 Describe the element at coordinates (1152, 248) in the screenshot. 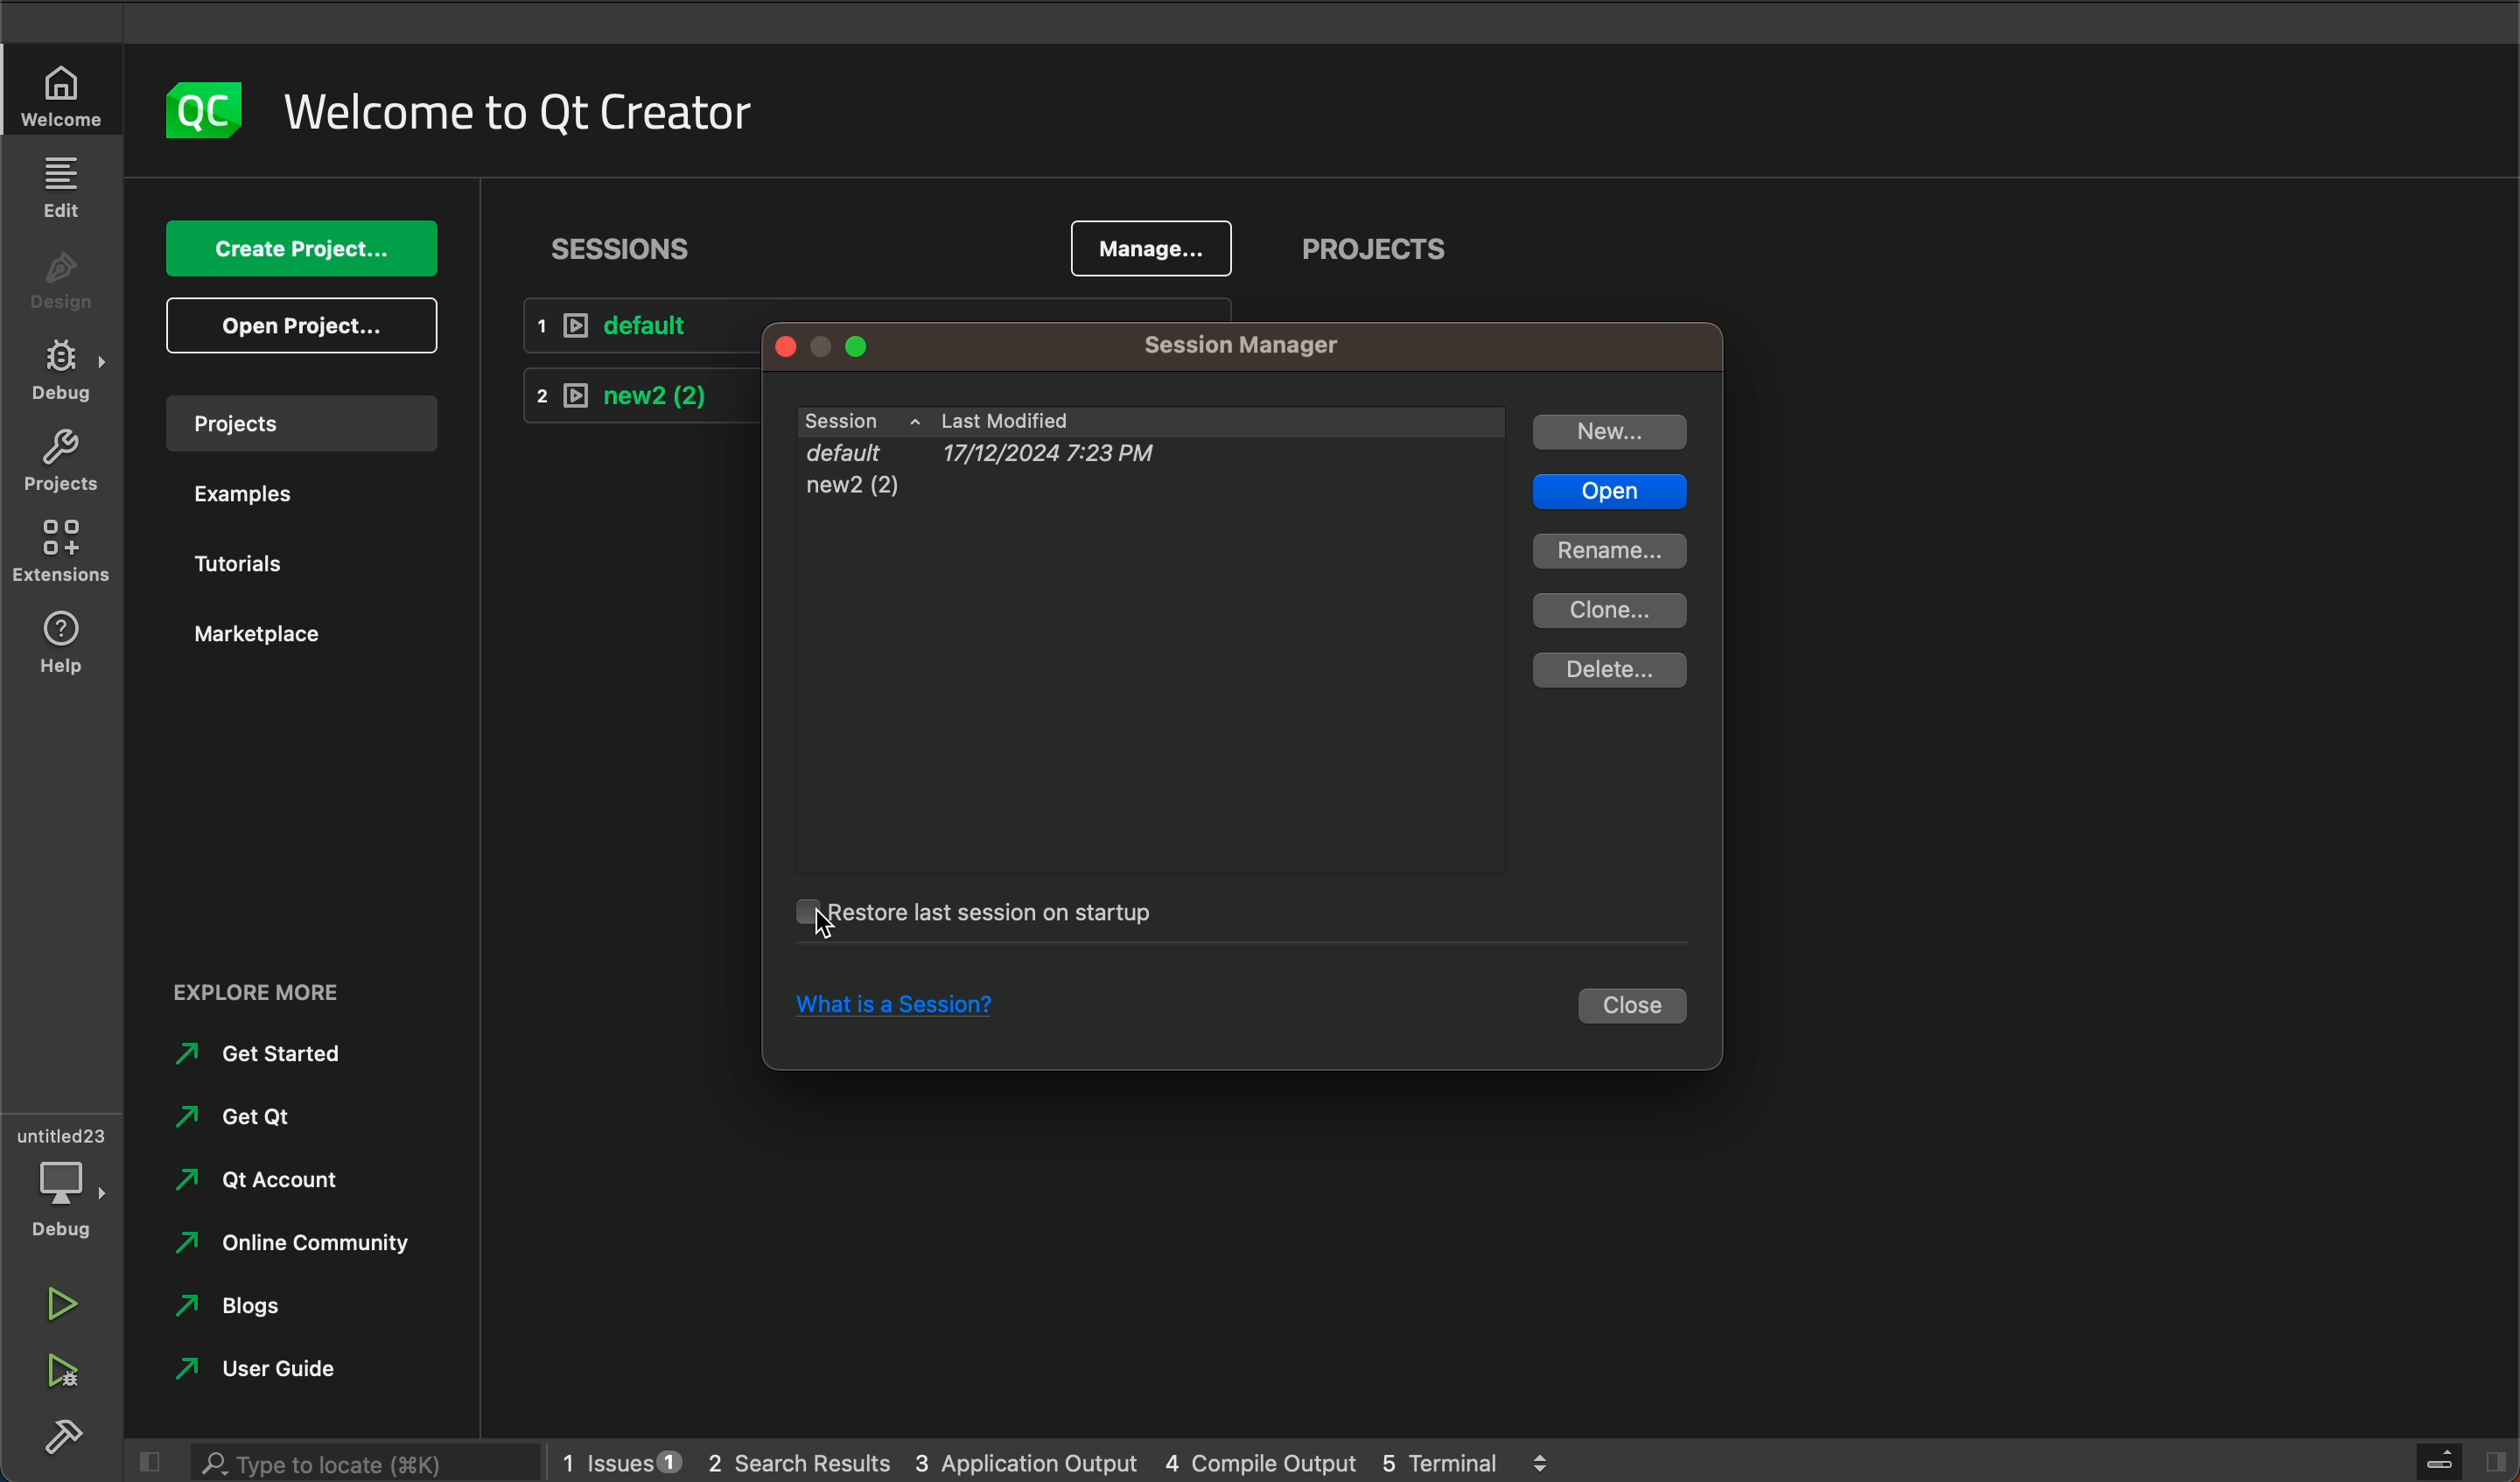

I see `manage` at that location.